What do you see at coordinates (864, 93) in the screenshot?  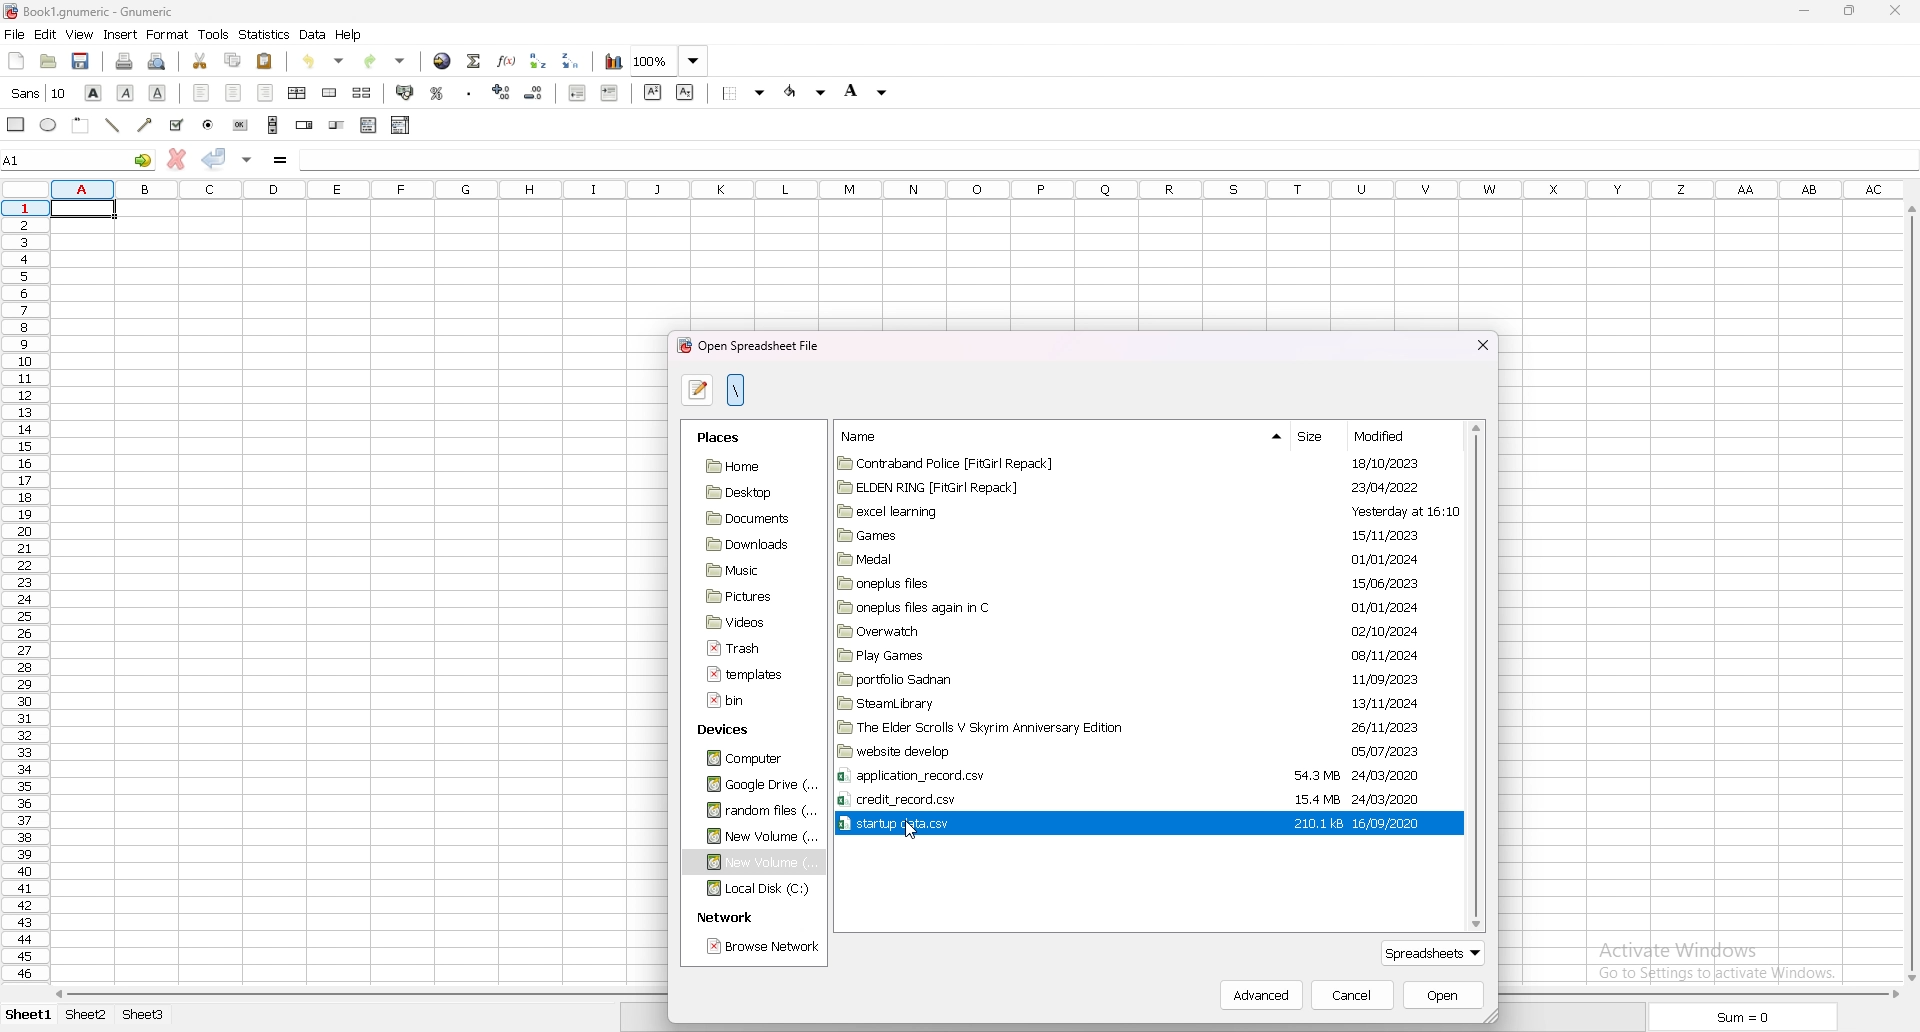 I see `background` at bounding box center [864, 93].